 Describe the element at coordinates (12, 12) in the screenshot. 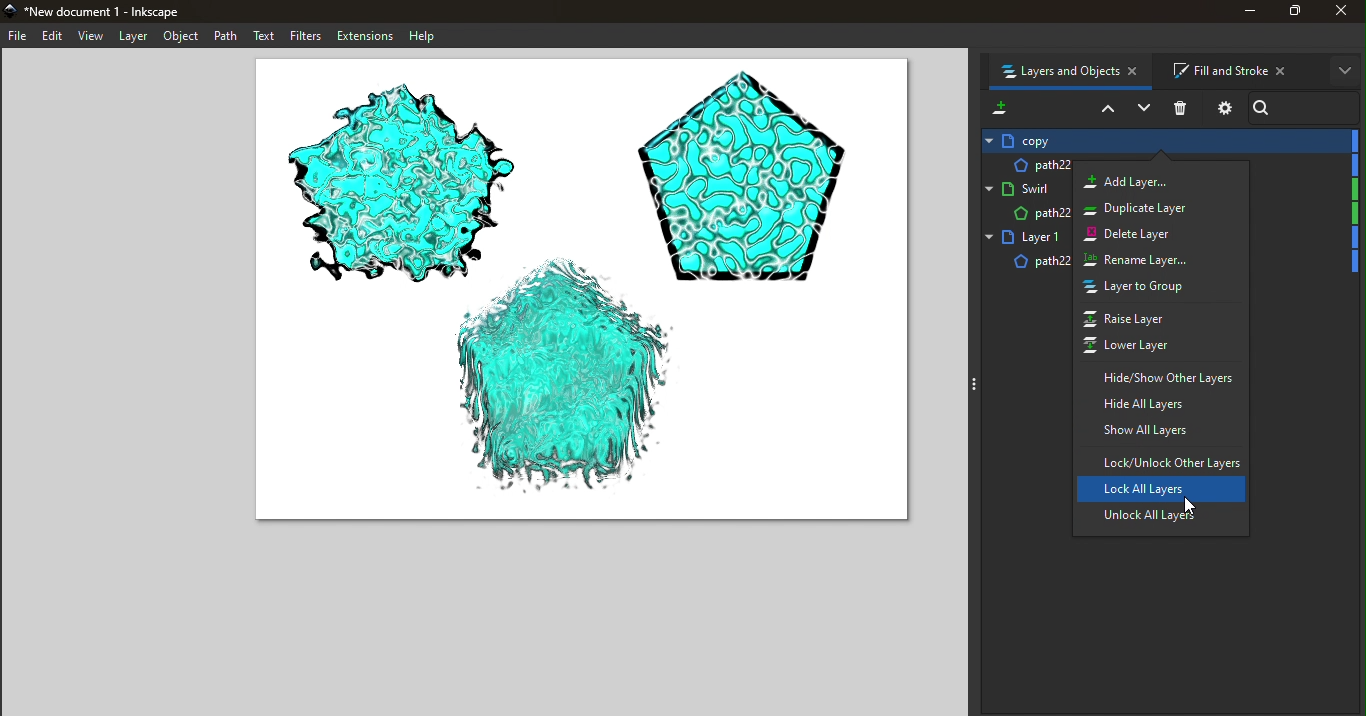

I see `App icon` at that location.